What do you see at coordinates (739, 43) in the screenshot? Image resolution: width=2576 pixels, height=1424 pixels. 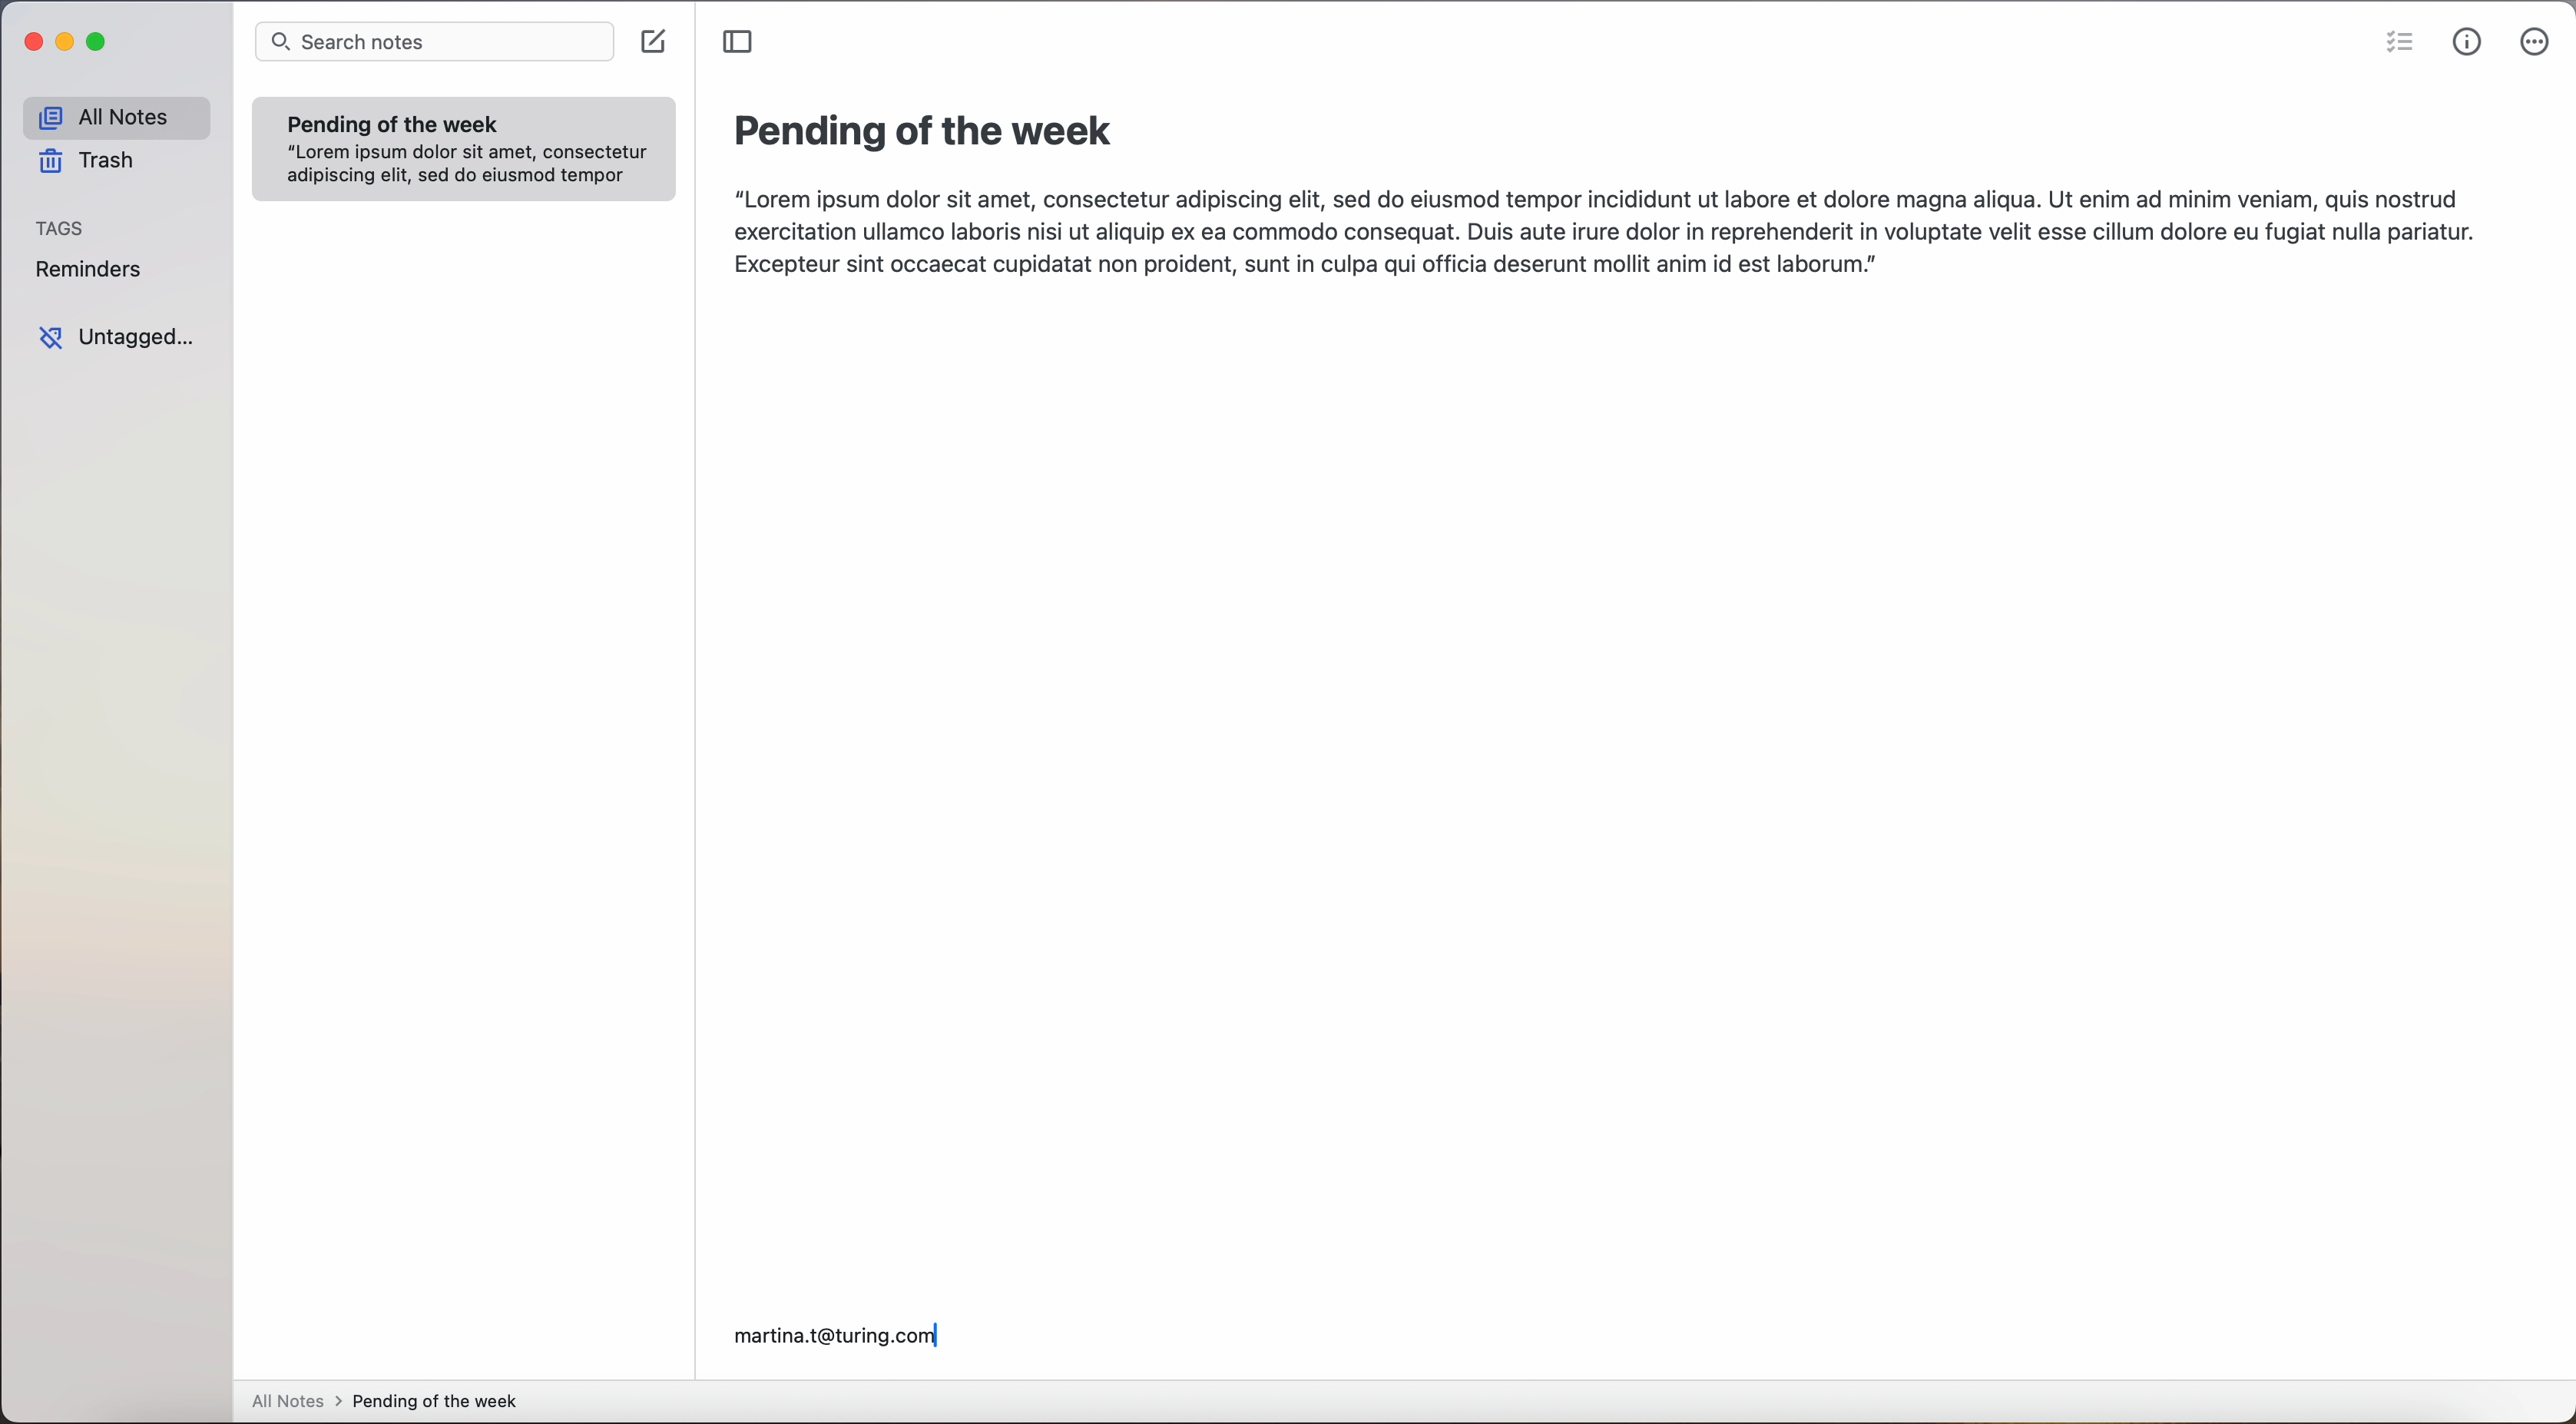 I see `toggle sidebar` at bounding box center [739, 43].